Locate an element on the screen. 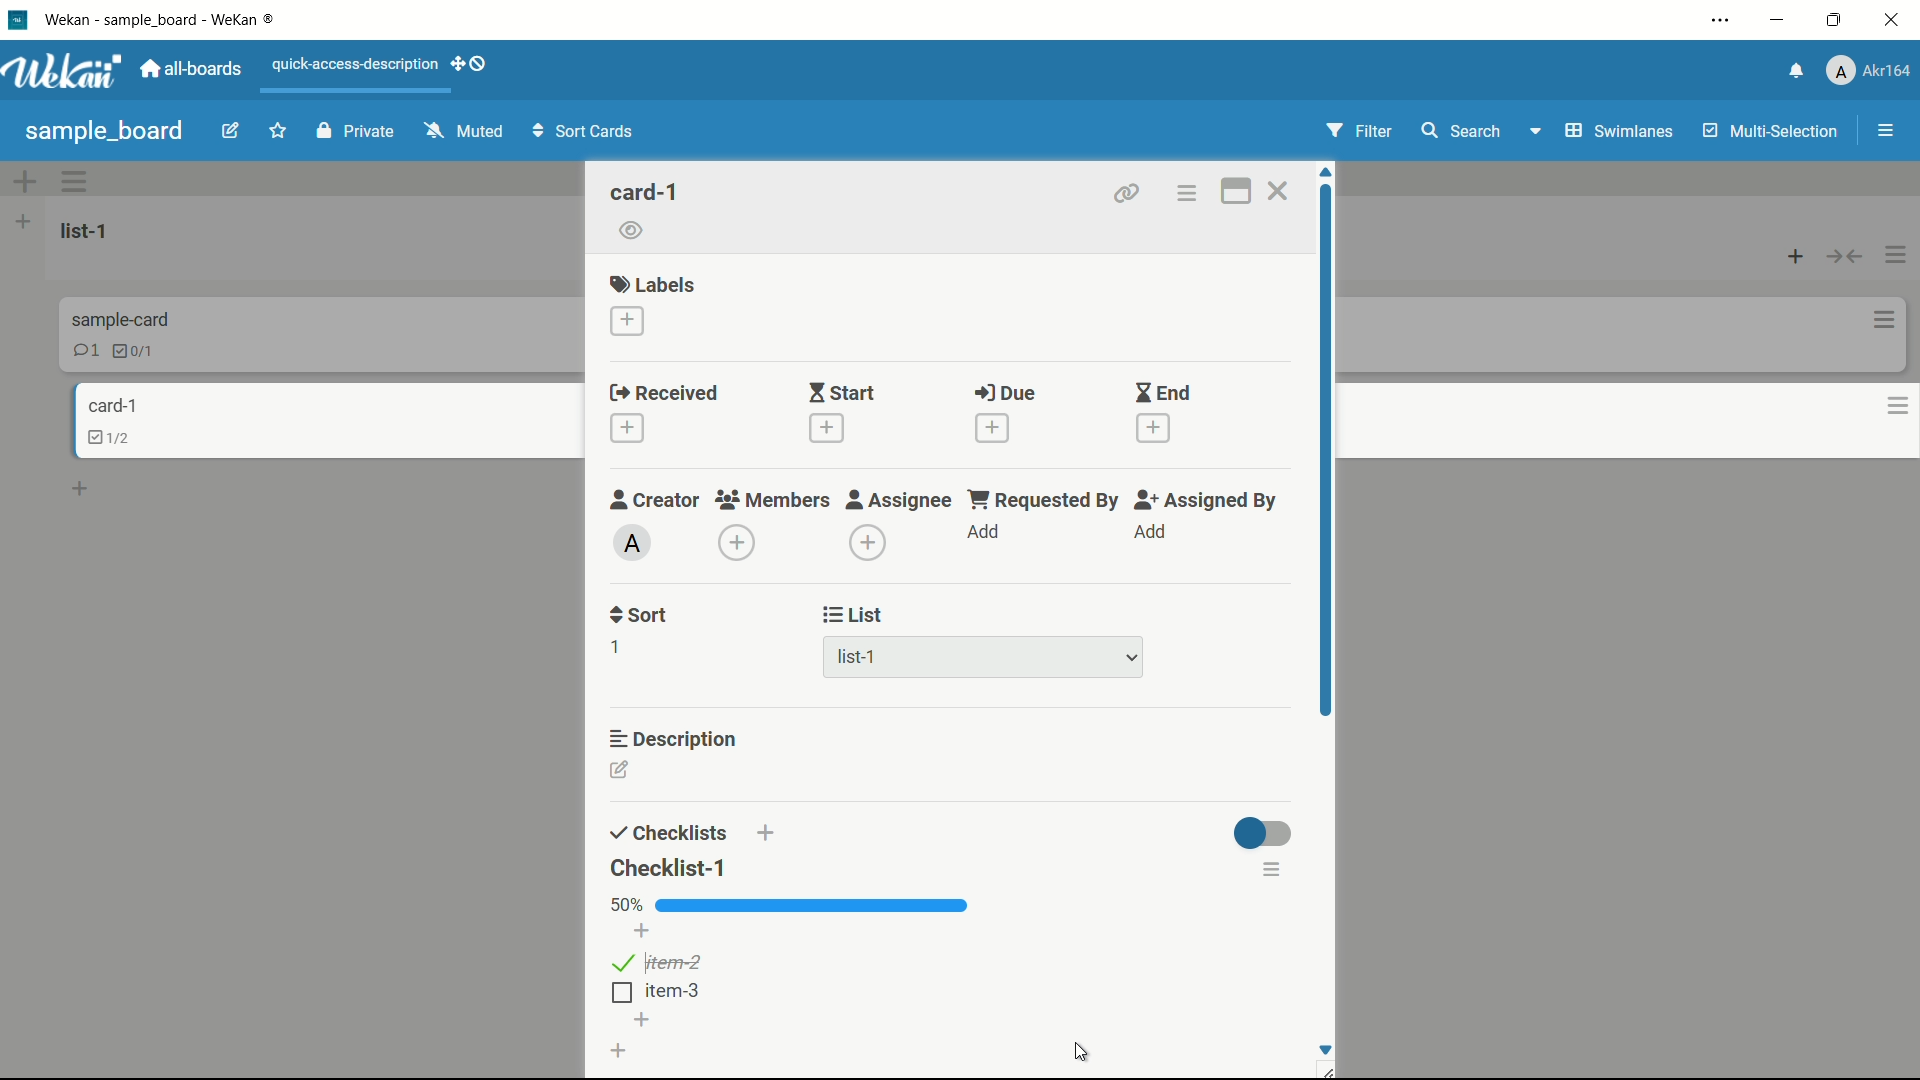 The width and height of the screenshot is (1920, 1080). 1 comment is located at coordinates (85, 350).